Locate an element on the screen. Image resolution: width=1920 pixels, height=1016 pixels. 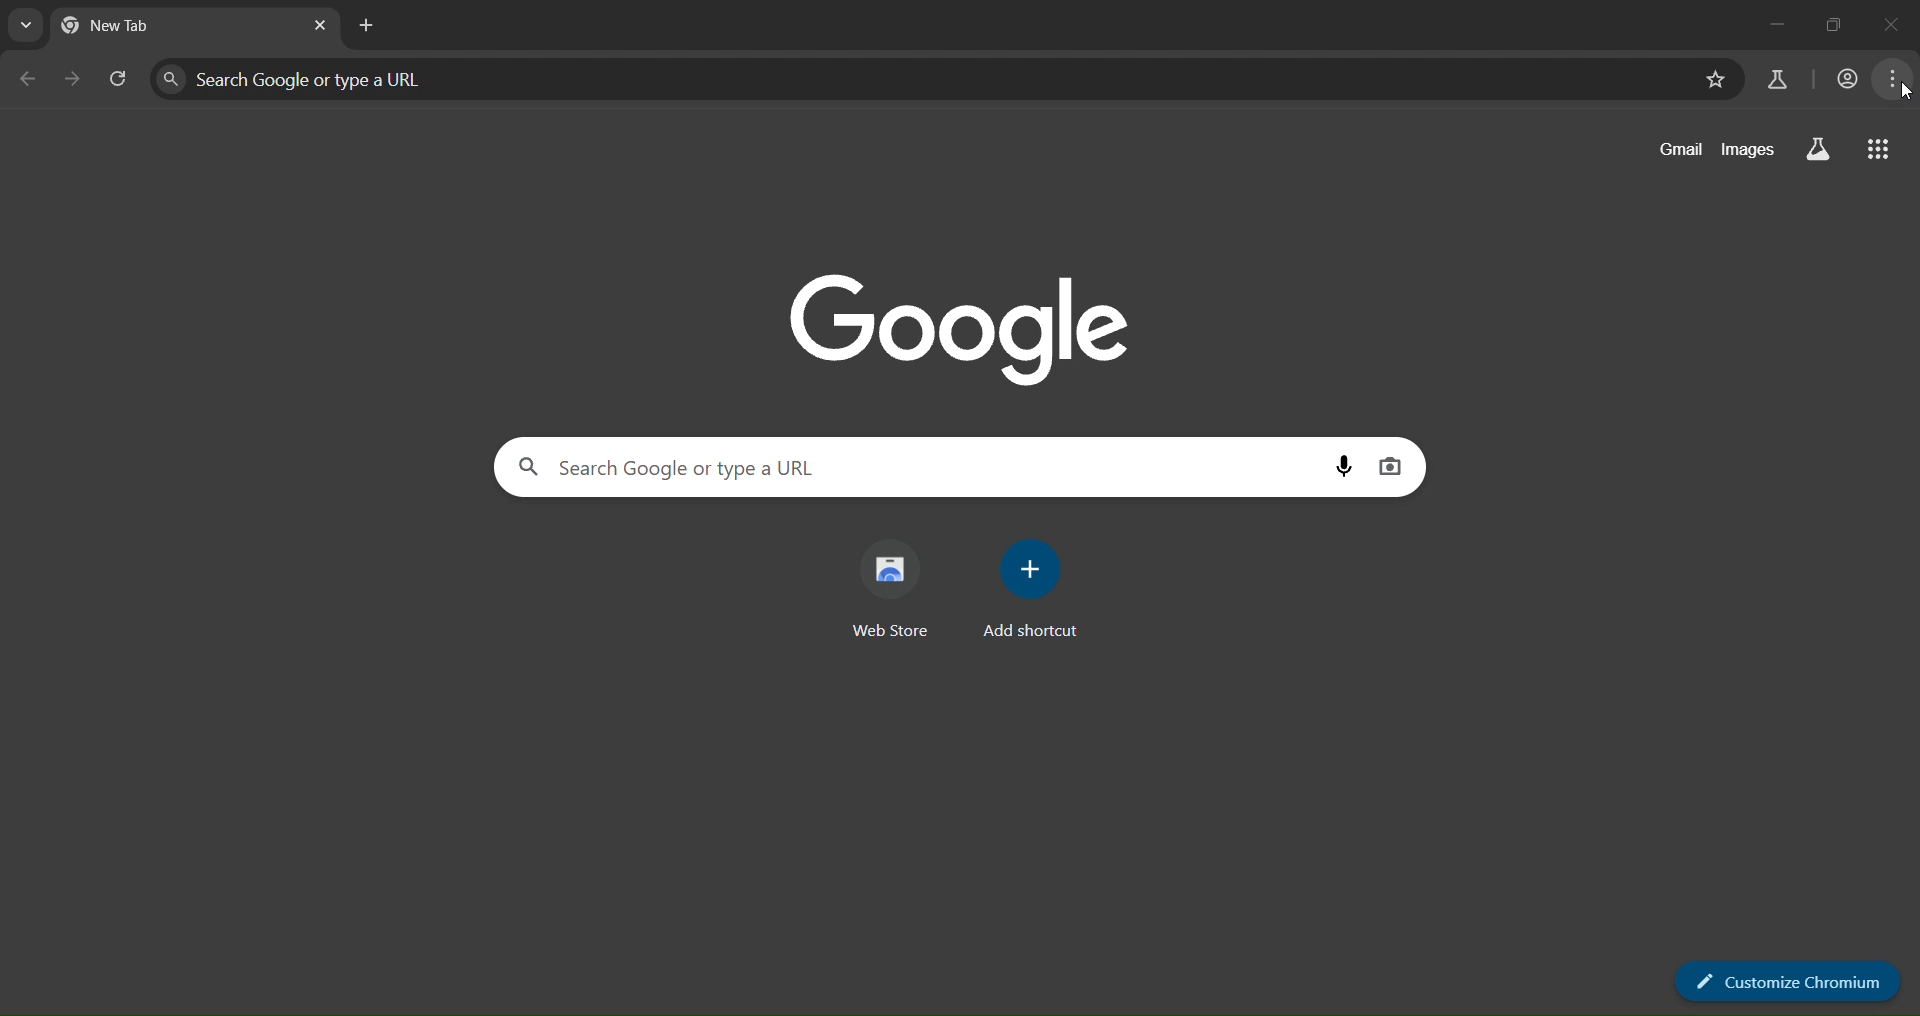
image is located at coordinates (960, 323).